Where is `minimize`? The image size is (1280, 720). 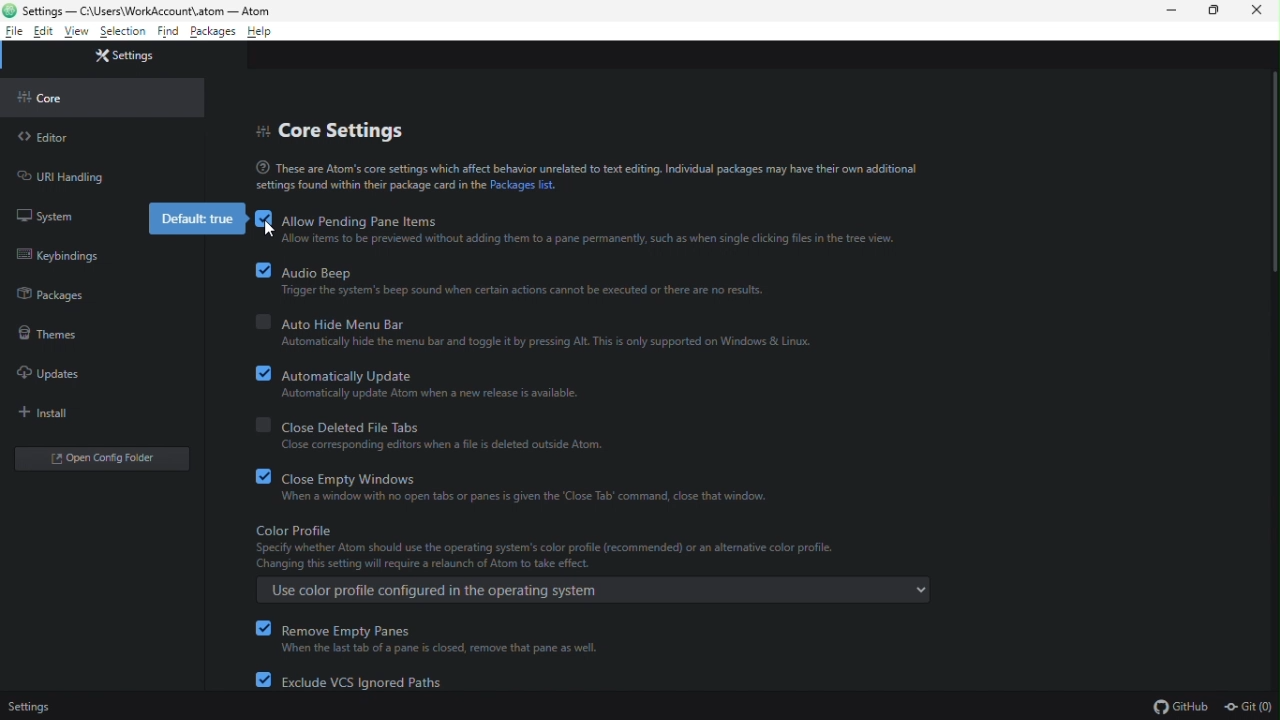 minimize is located at coordinates (1172, 12).